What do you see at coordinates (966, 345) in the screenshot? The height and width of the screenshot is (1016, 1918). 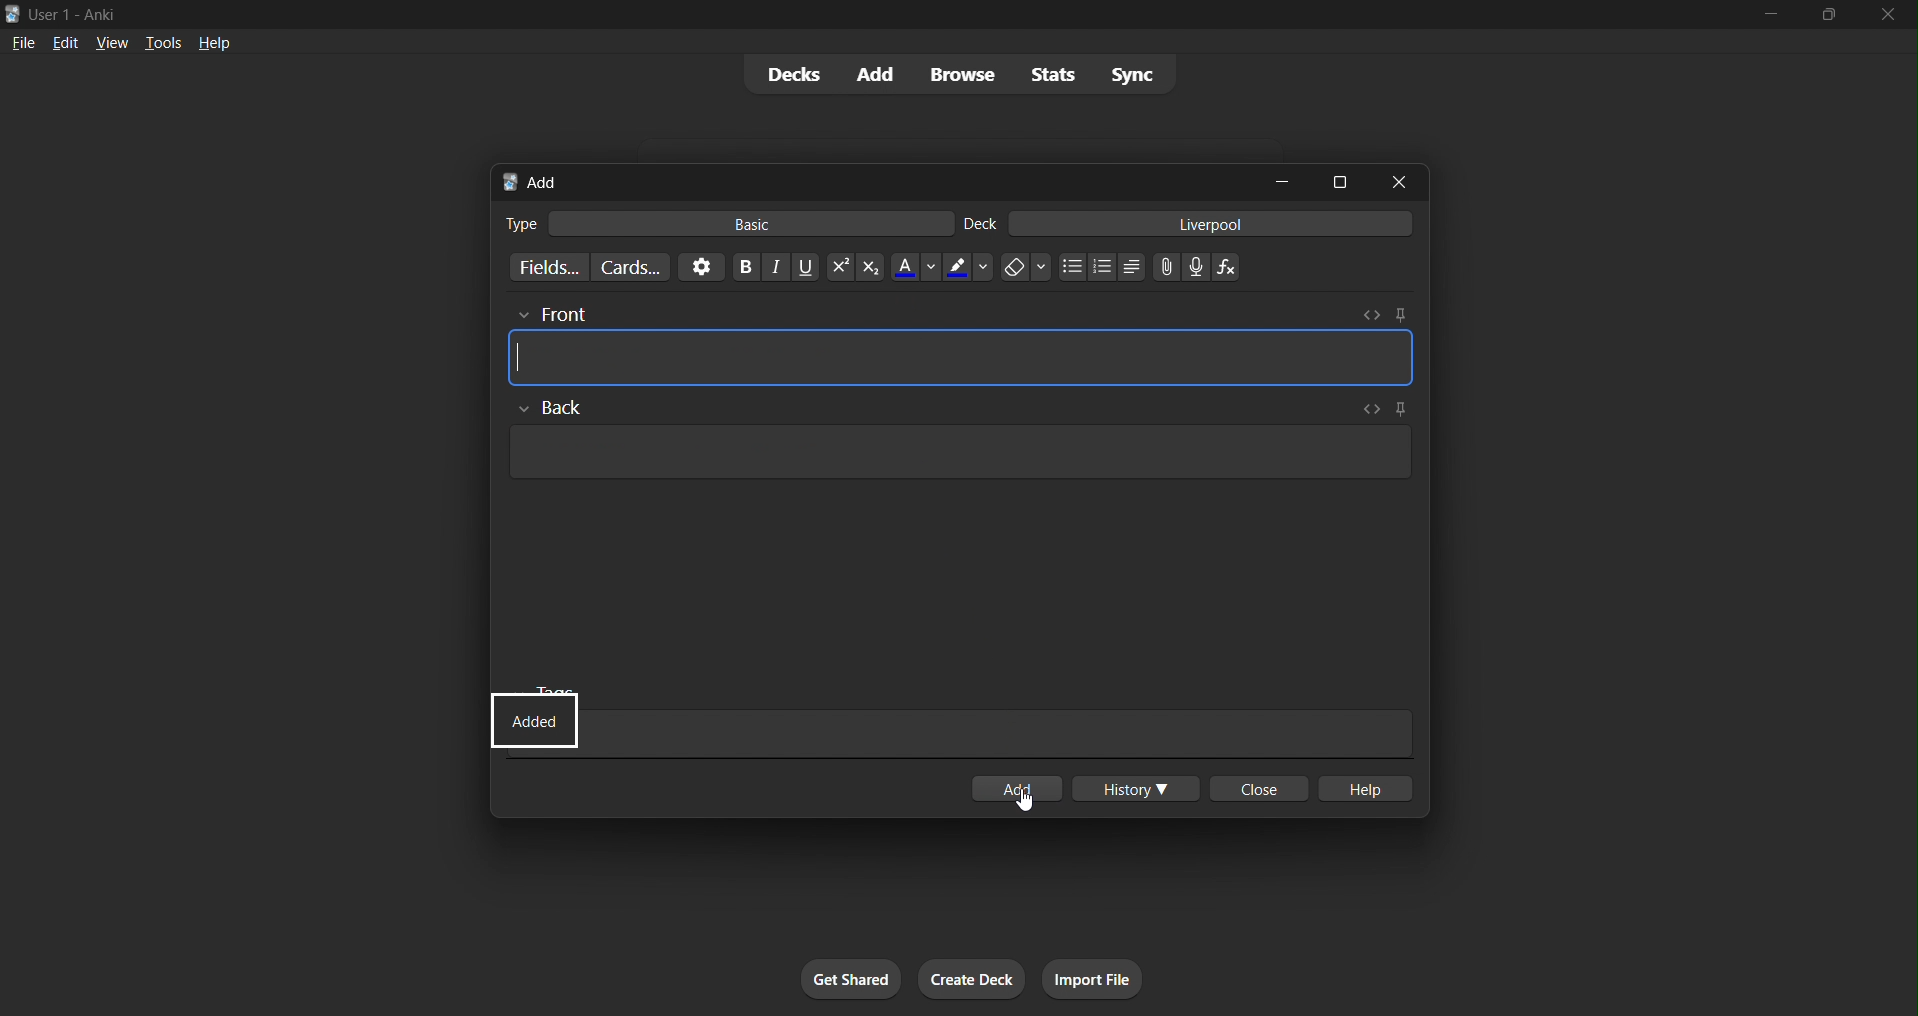 I see `Card Front input field` at bounding box center [966, 345].